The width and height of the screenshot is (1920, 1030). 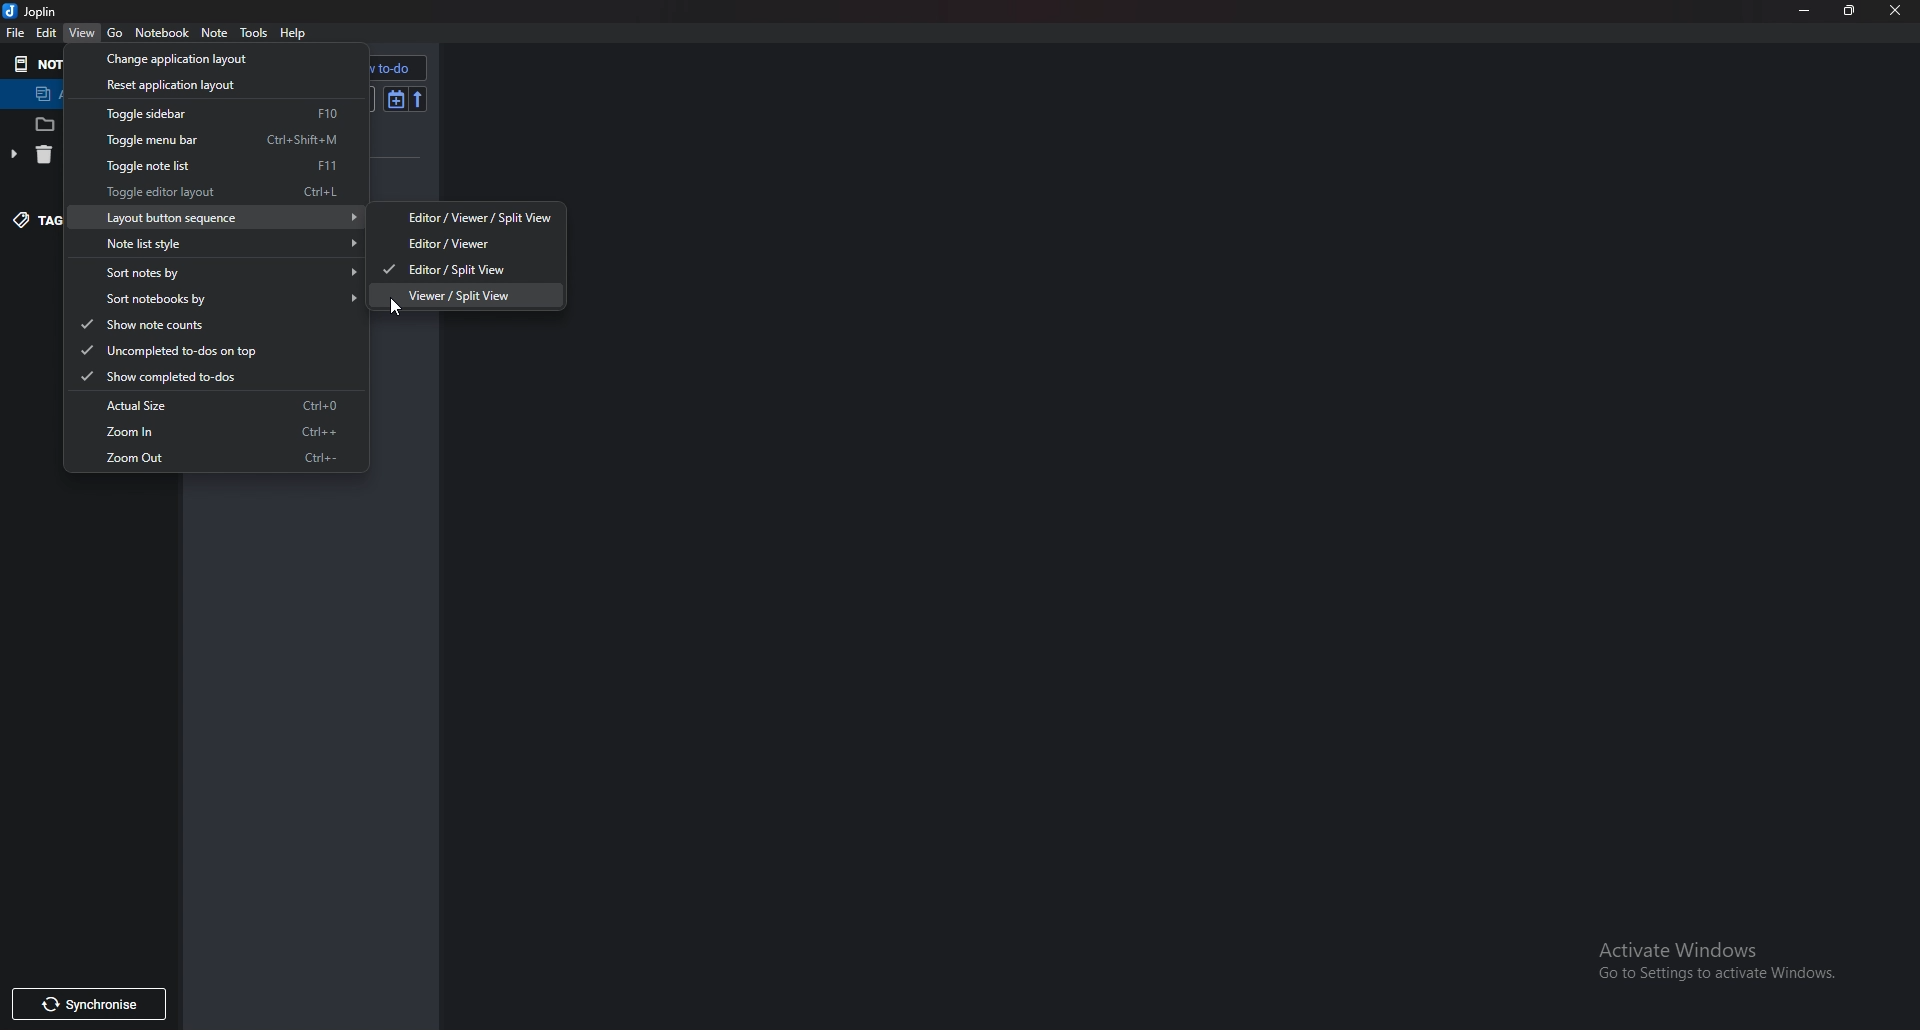 I want to click on Toggle menu bar, so click(x=215, y=138).